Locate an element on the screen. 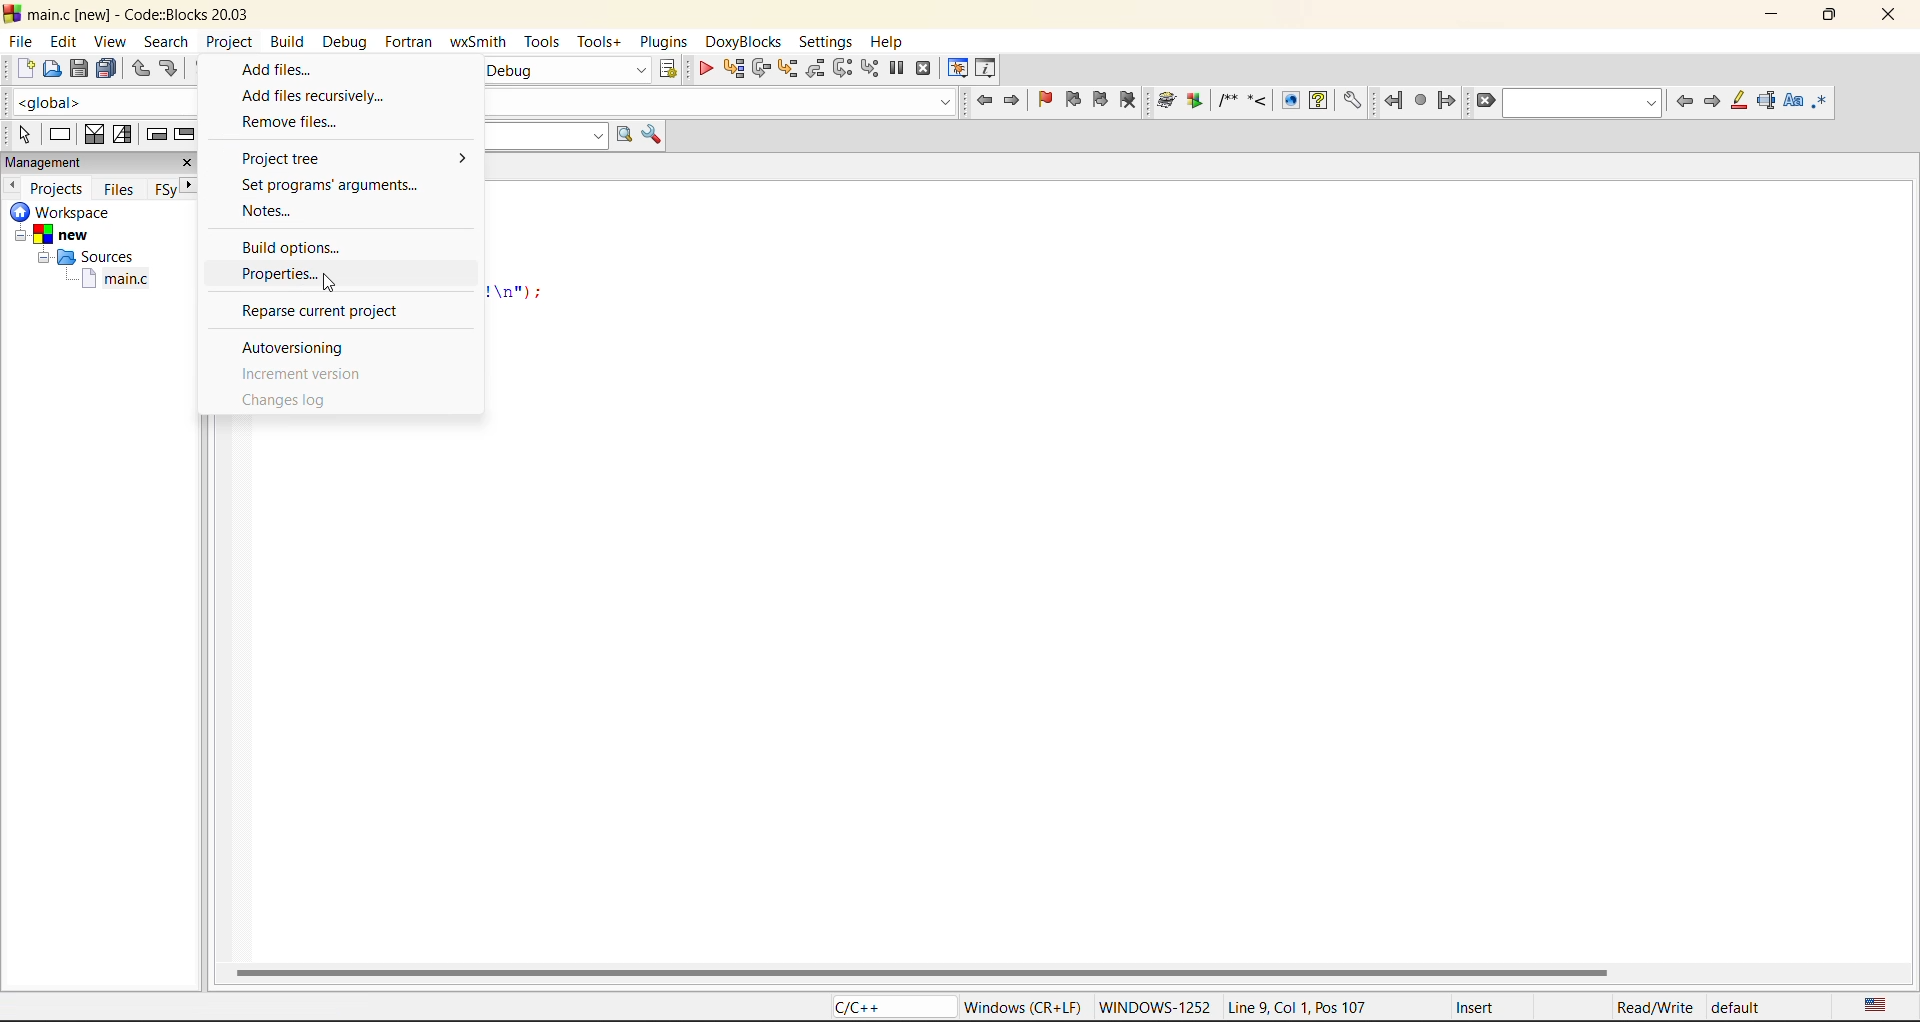 This screenshot has height=1022, width=1920. edit is located at coordinates (63, 40).